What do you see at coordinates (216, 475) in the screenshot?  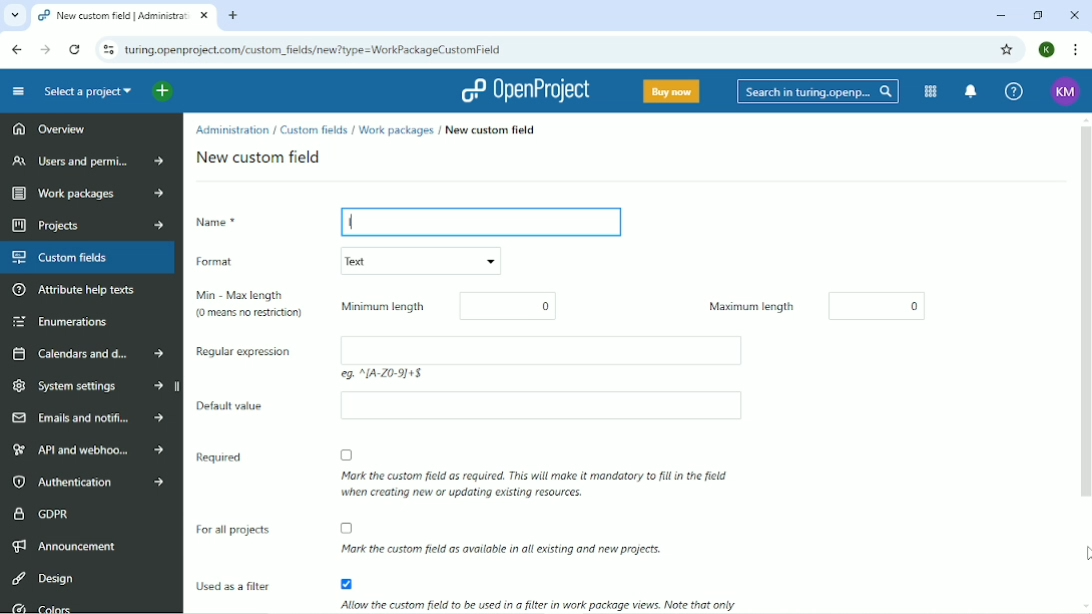 I see `Required` at bounding box center [216, 475].